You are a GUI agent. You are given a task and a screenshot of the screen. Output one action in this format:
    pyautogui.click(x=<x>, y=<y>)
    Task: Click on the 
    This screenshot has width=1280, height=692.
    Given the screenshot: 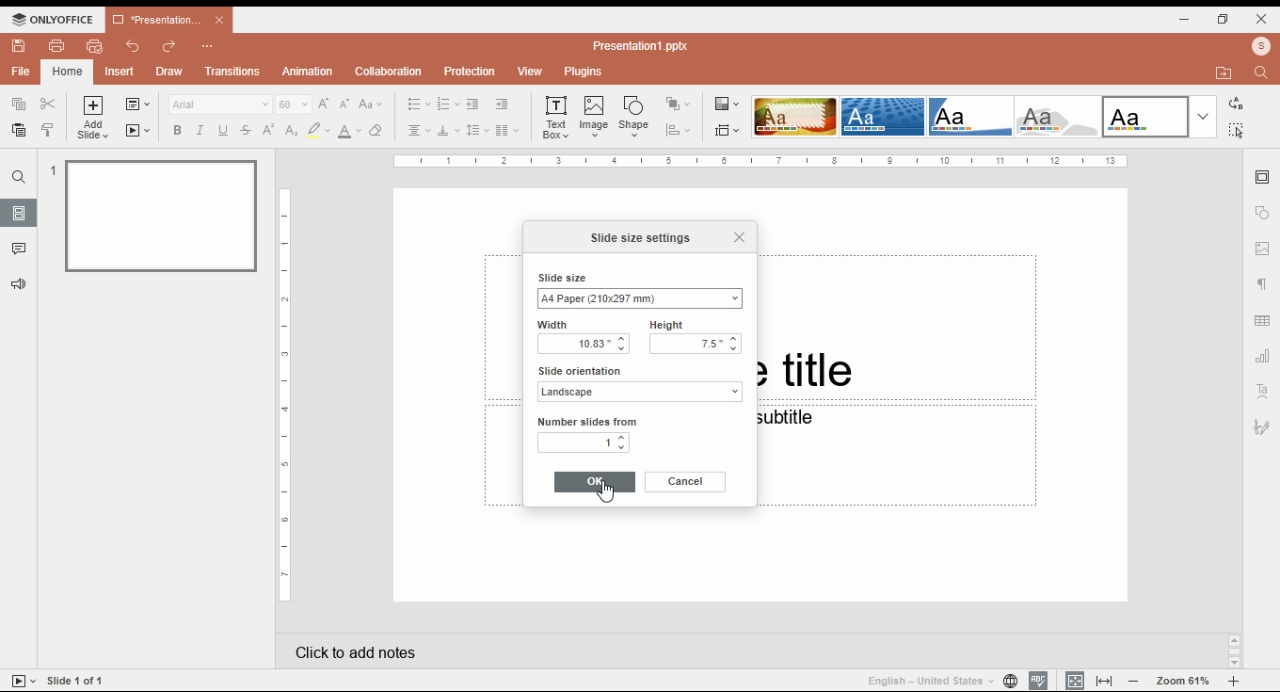 What is the action you would take?
    pyautogui.click(x=1265, y=428)
    